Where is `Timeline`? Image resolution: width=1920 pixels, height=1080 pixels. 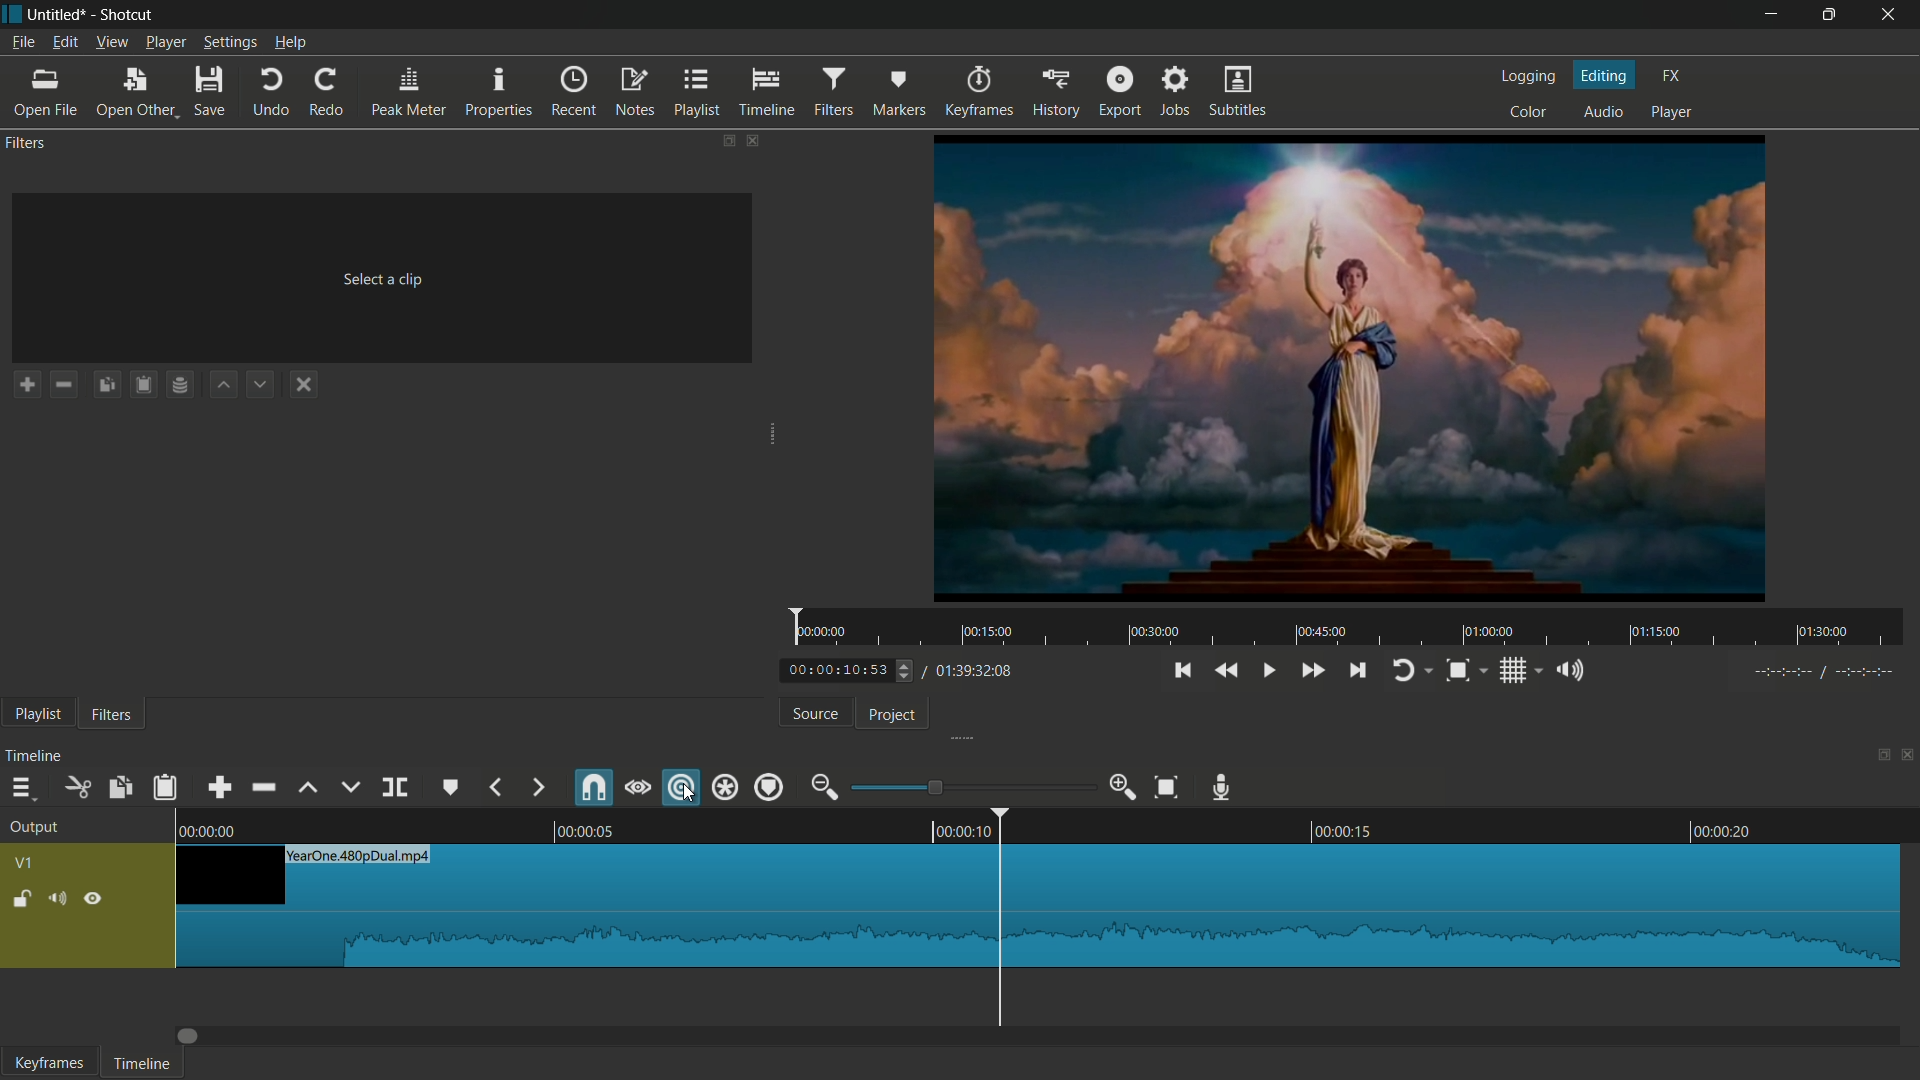 Timeline is located at coordinates (147, 1064).